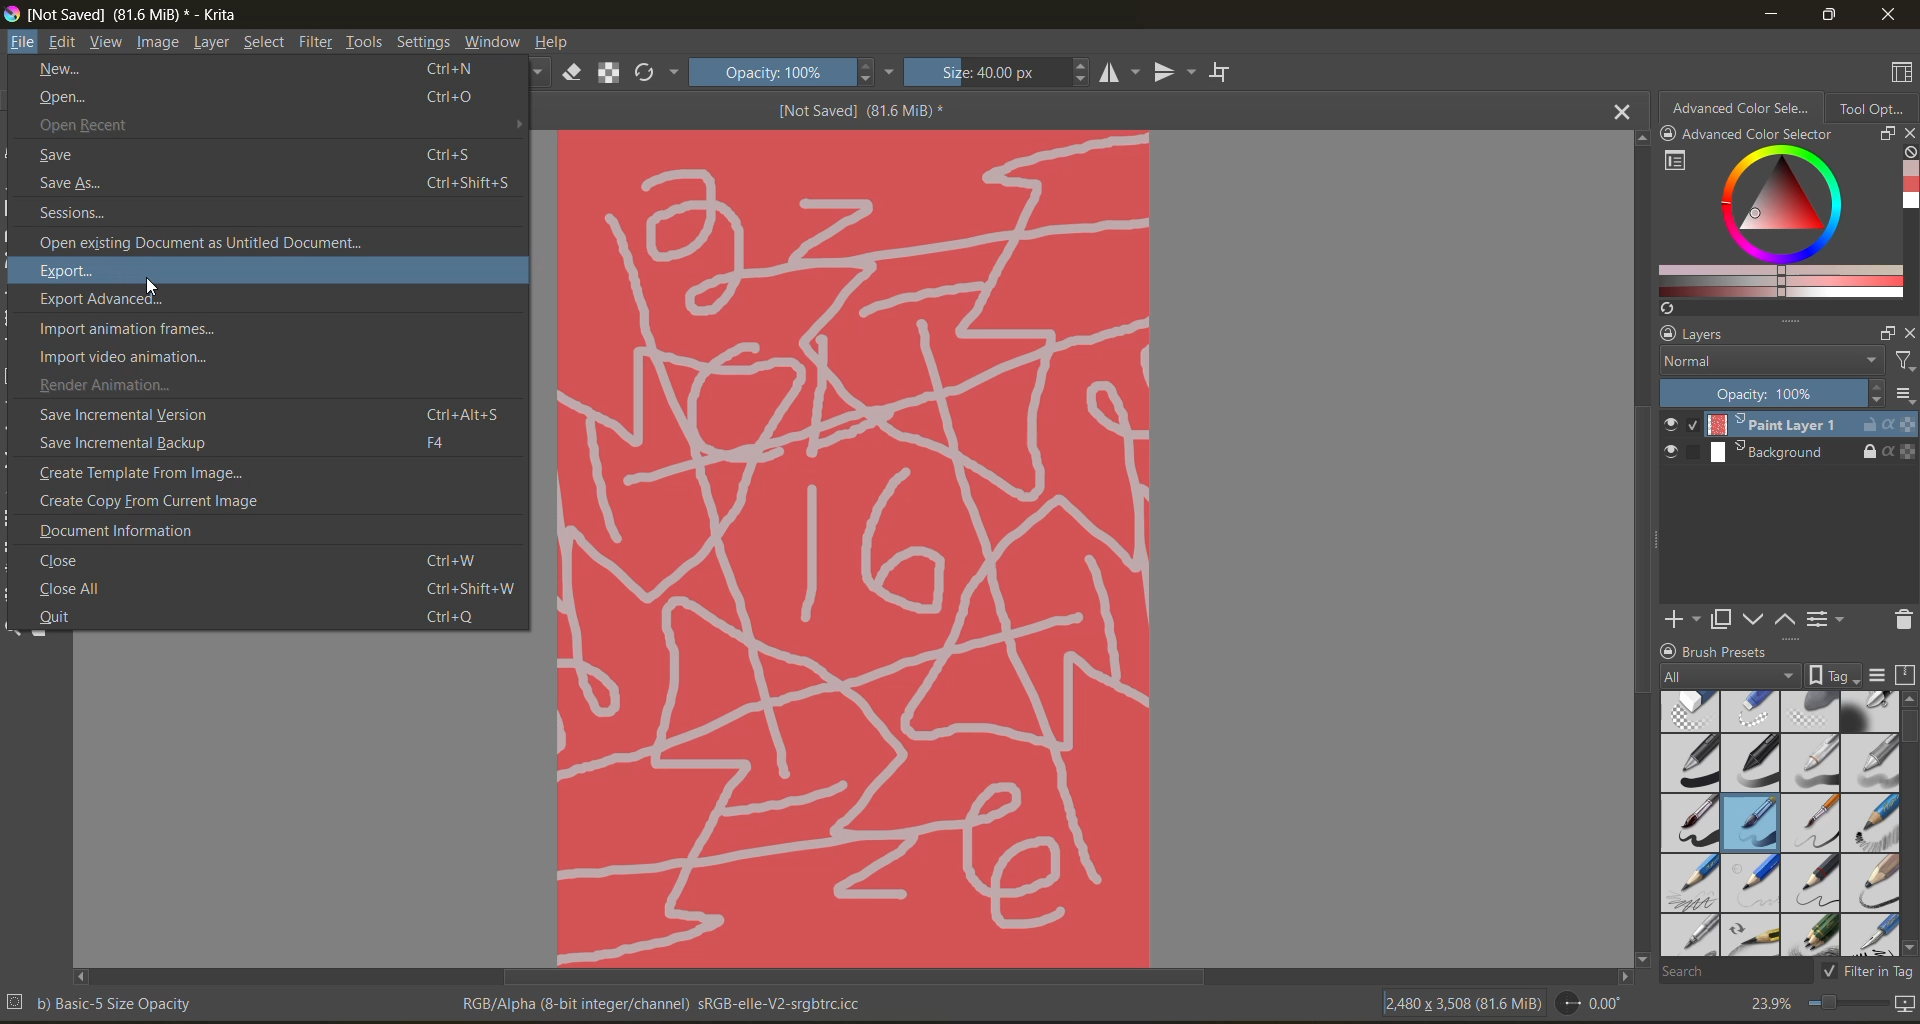 The width and height of the screenshot is (1920, 1024). Describe the element at coordinates (1877, 675) in the screenshot. I see `display settings` at that location.